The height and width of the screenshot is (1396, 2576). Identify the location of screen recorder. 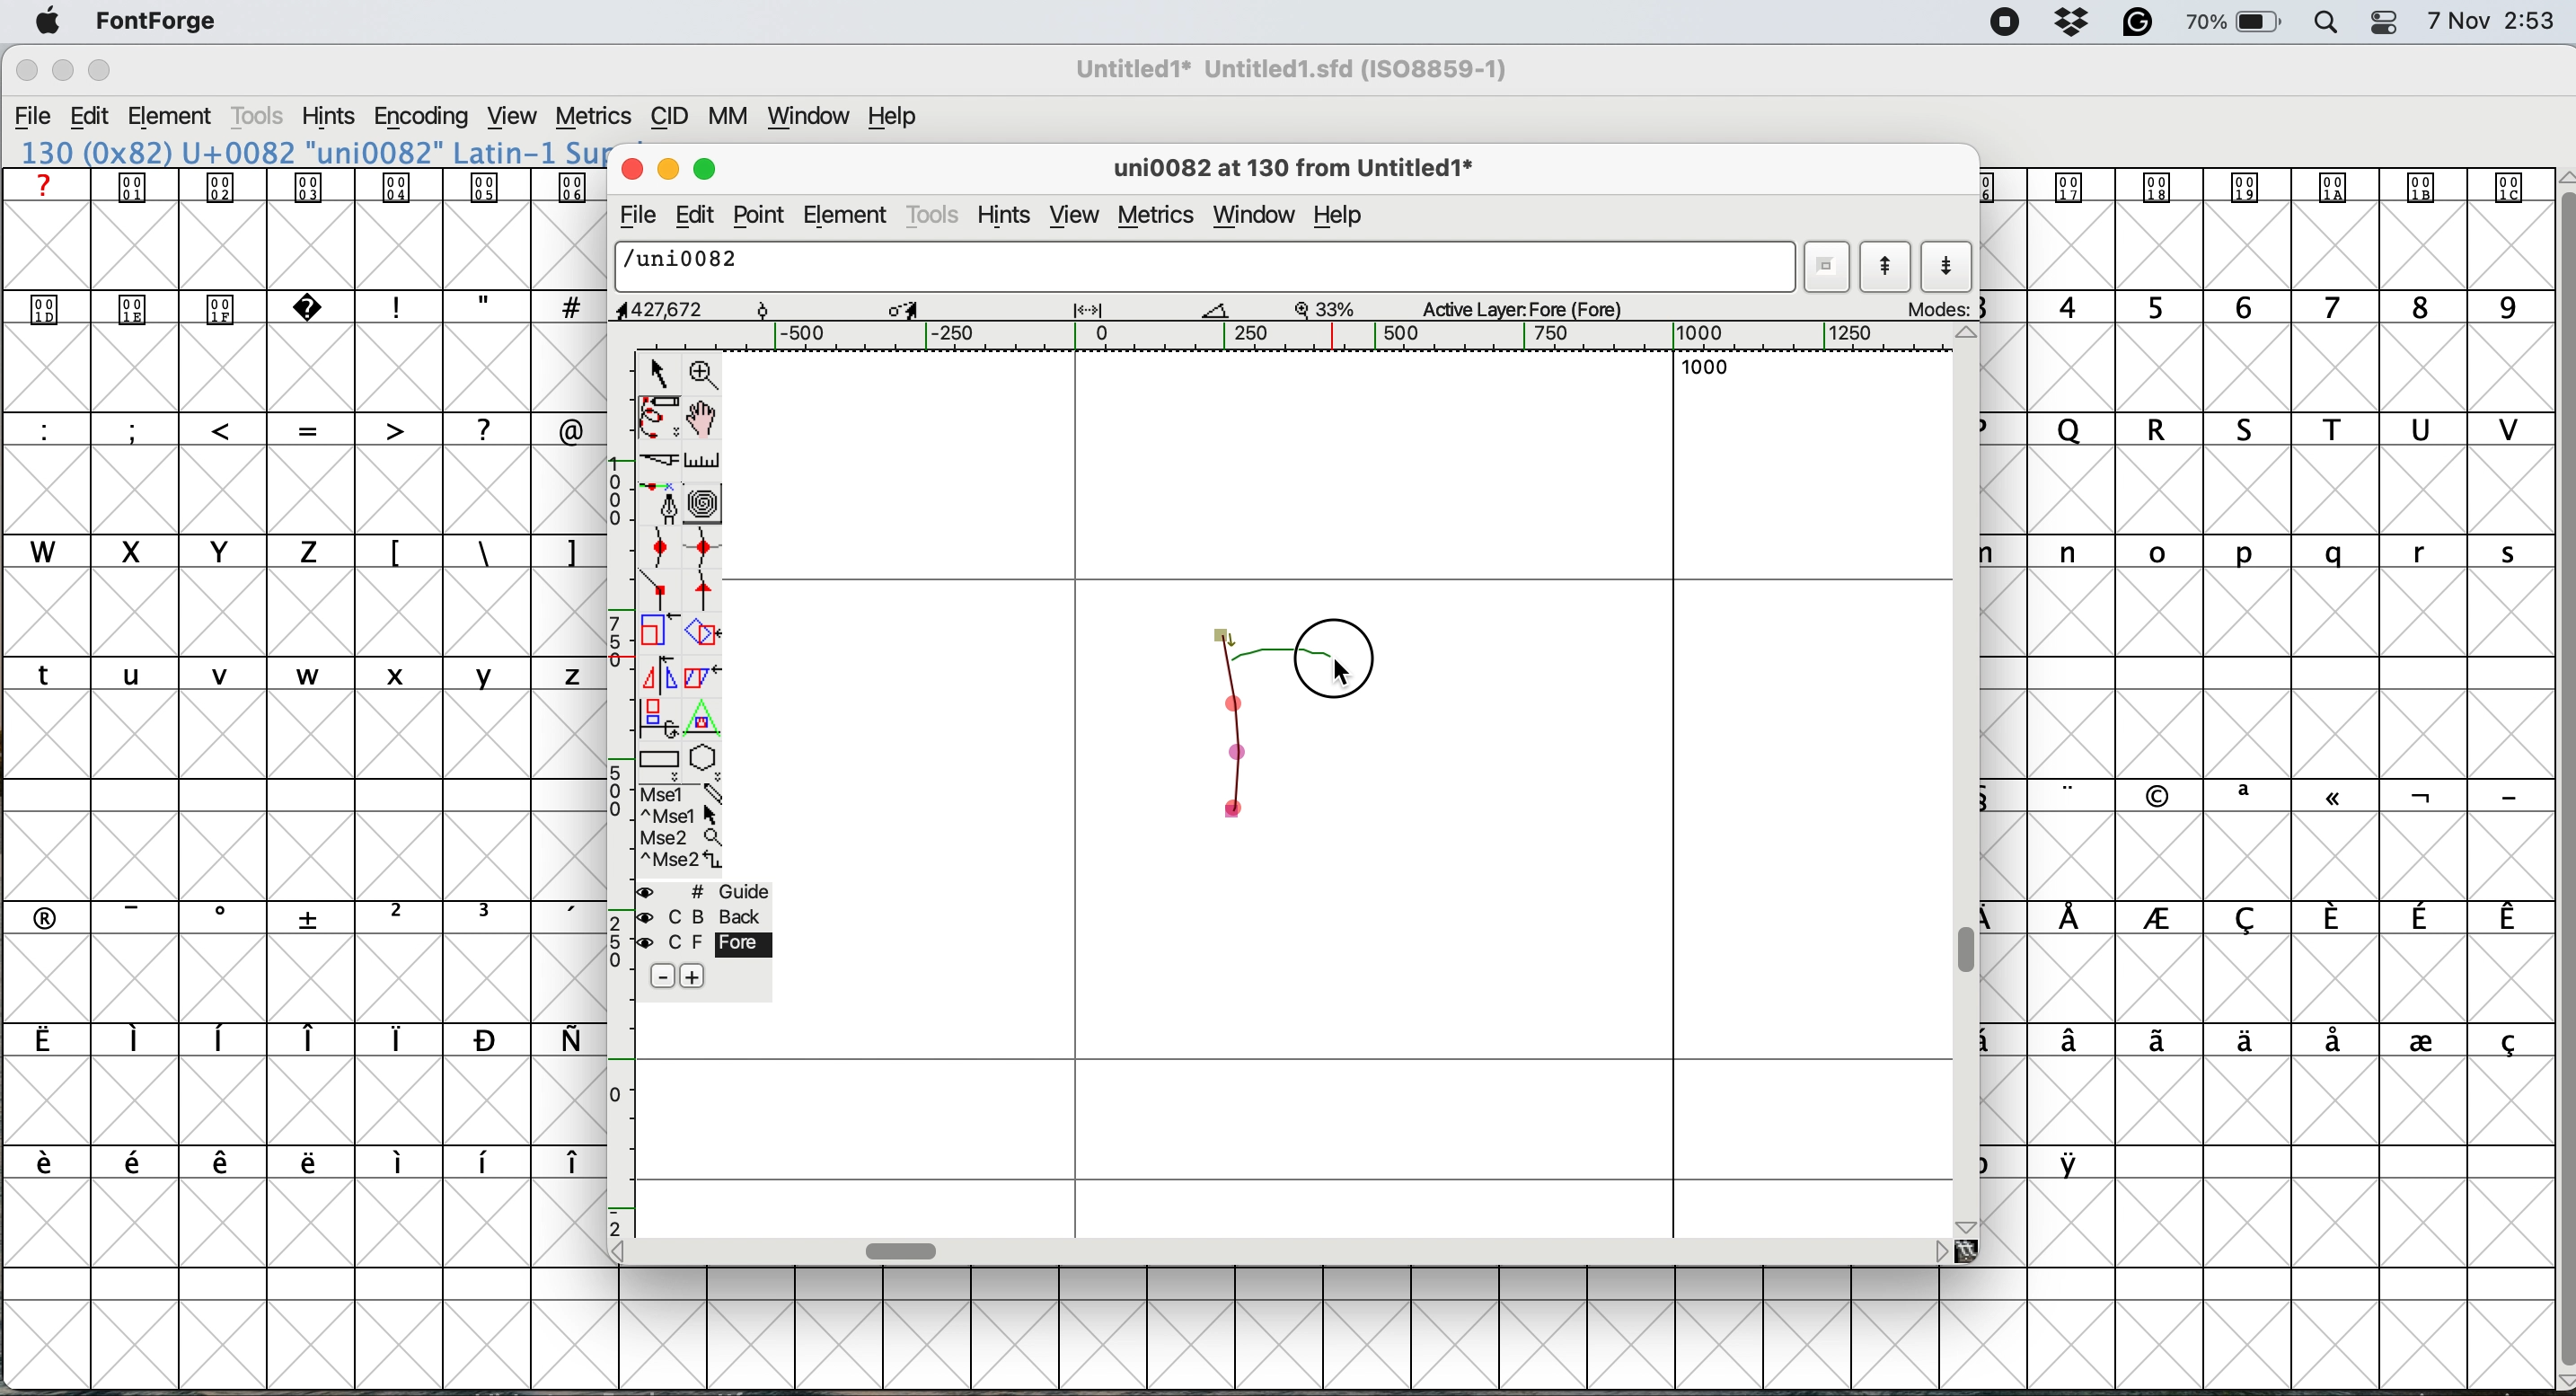
(2004, 25).